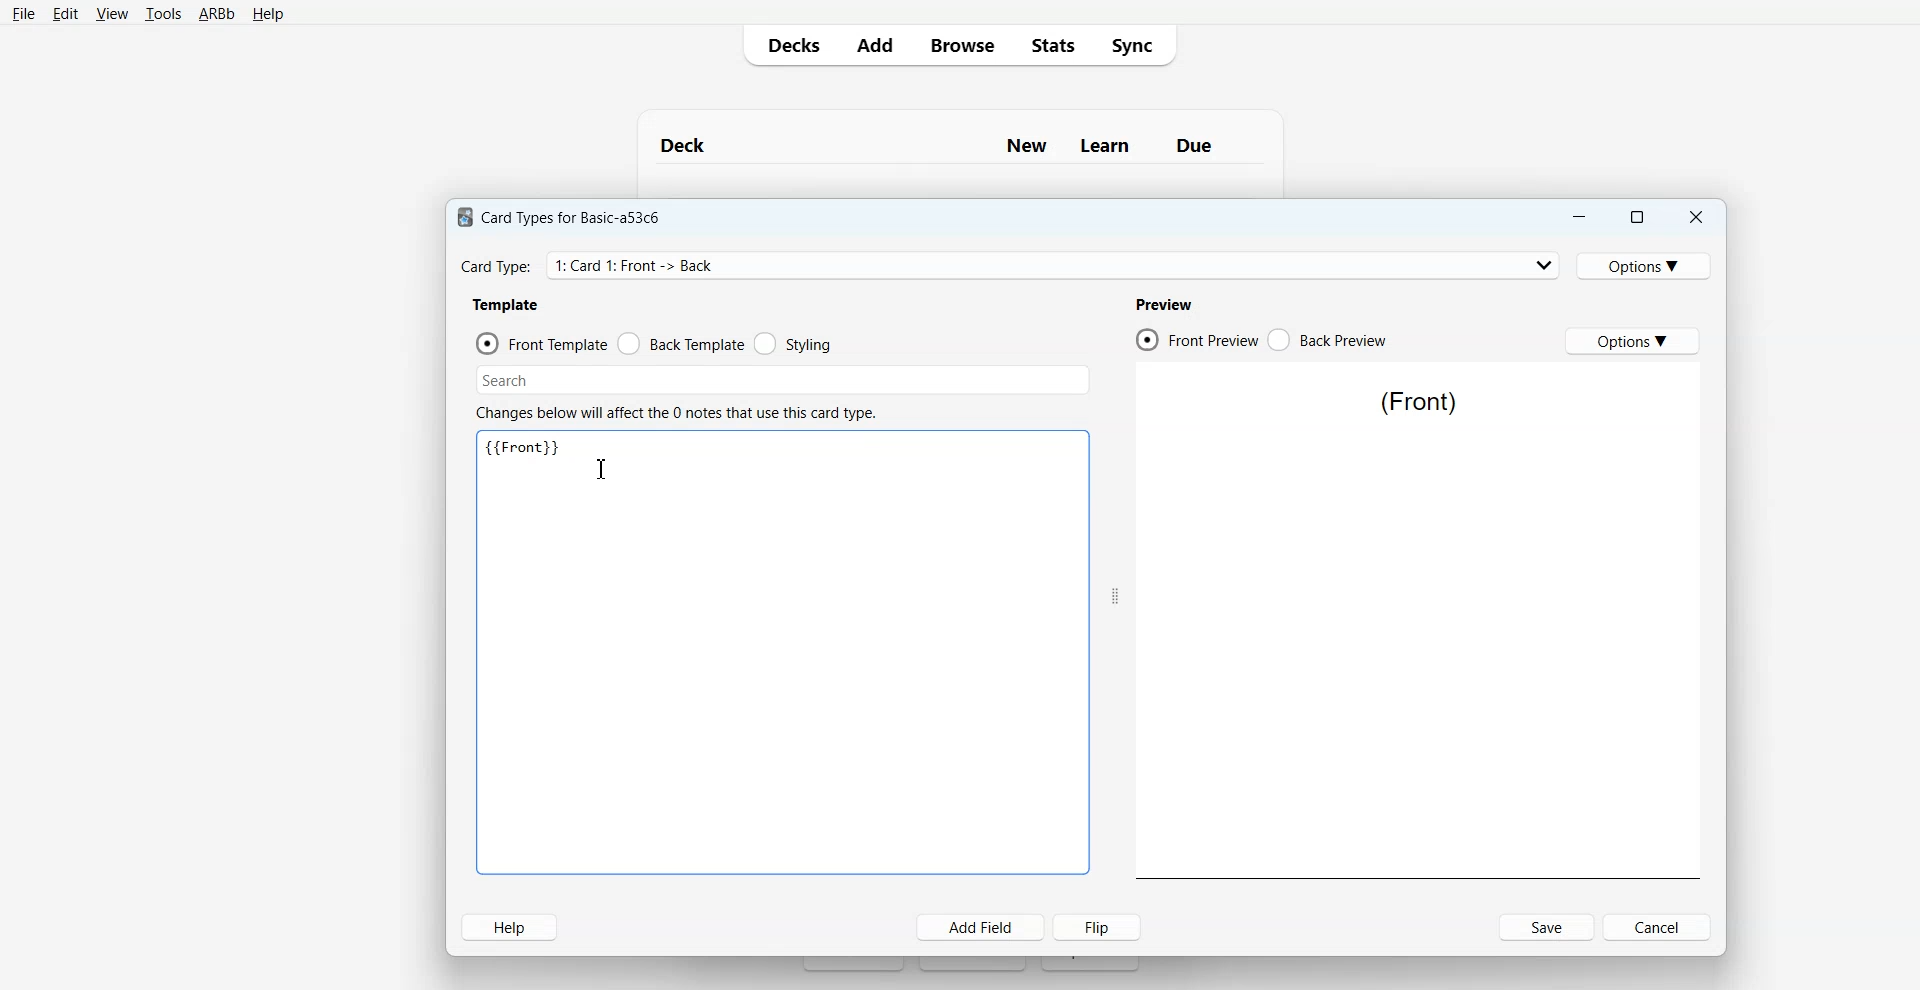 This screenshot has width=1920, height=990. I want to click on Changes below will affect the 0 notes that use this card type, so click(684, 413).